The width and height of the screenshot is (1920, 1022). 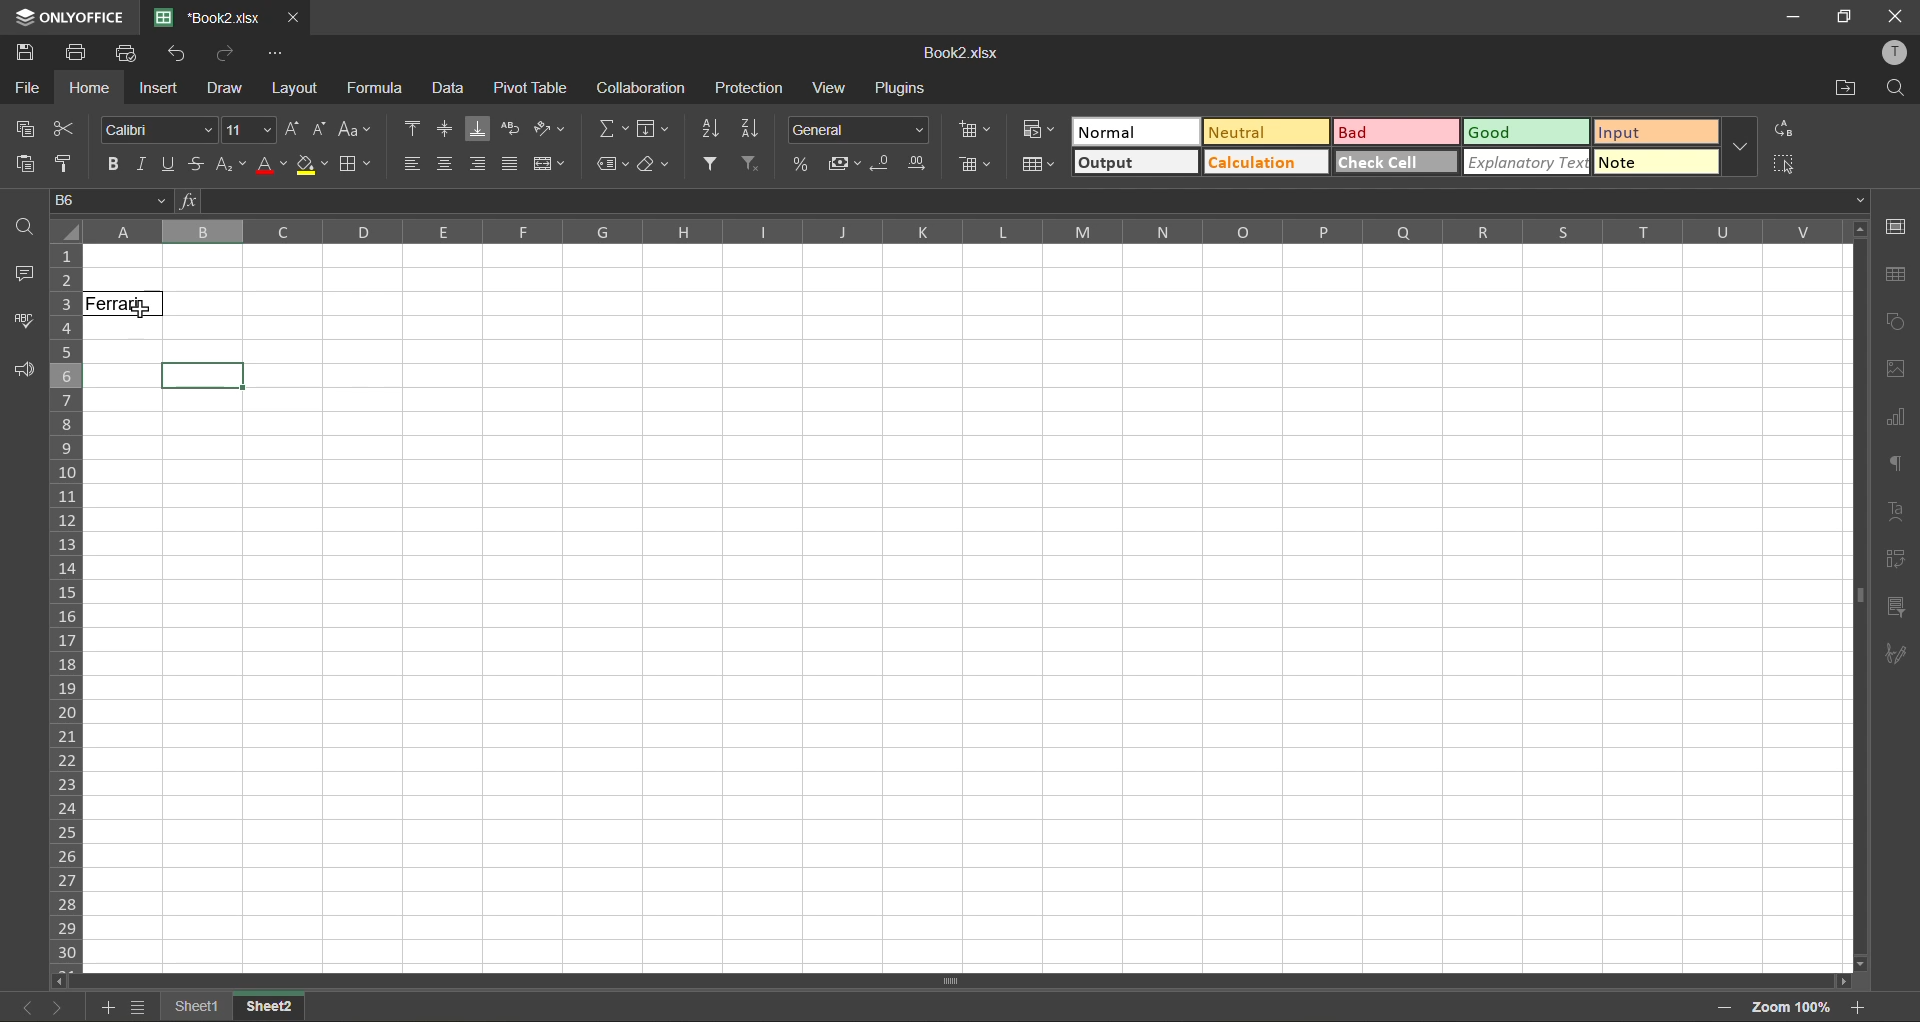 I want to click on scroll down, so click(x=1862, y=964).